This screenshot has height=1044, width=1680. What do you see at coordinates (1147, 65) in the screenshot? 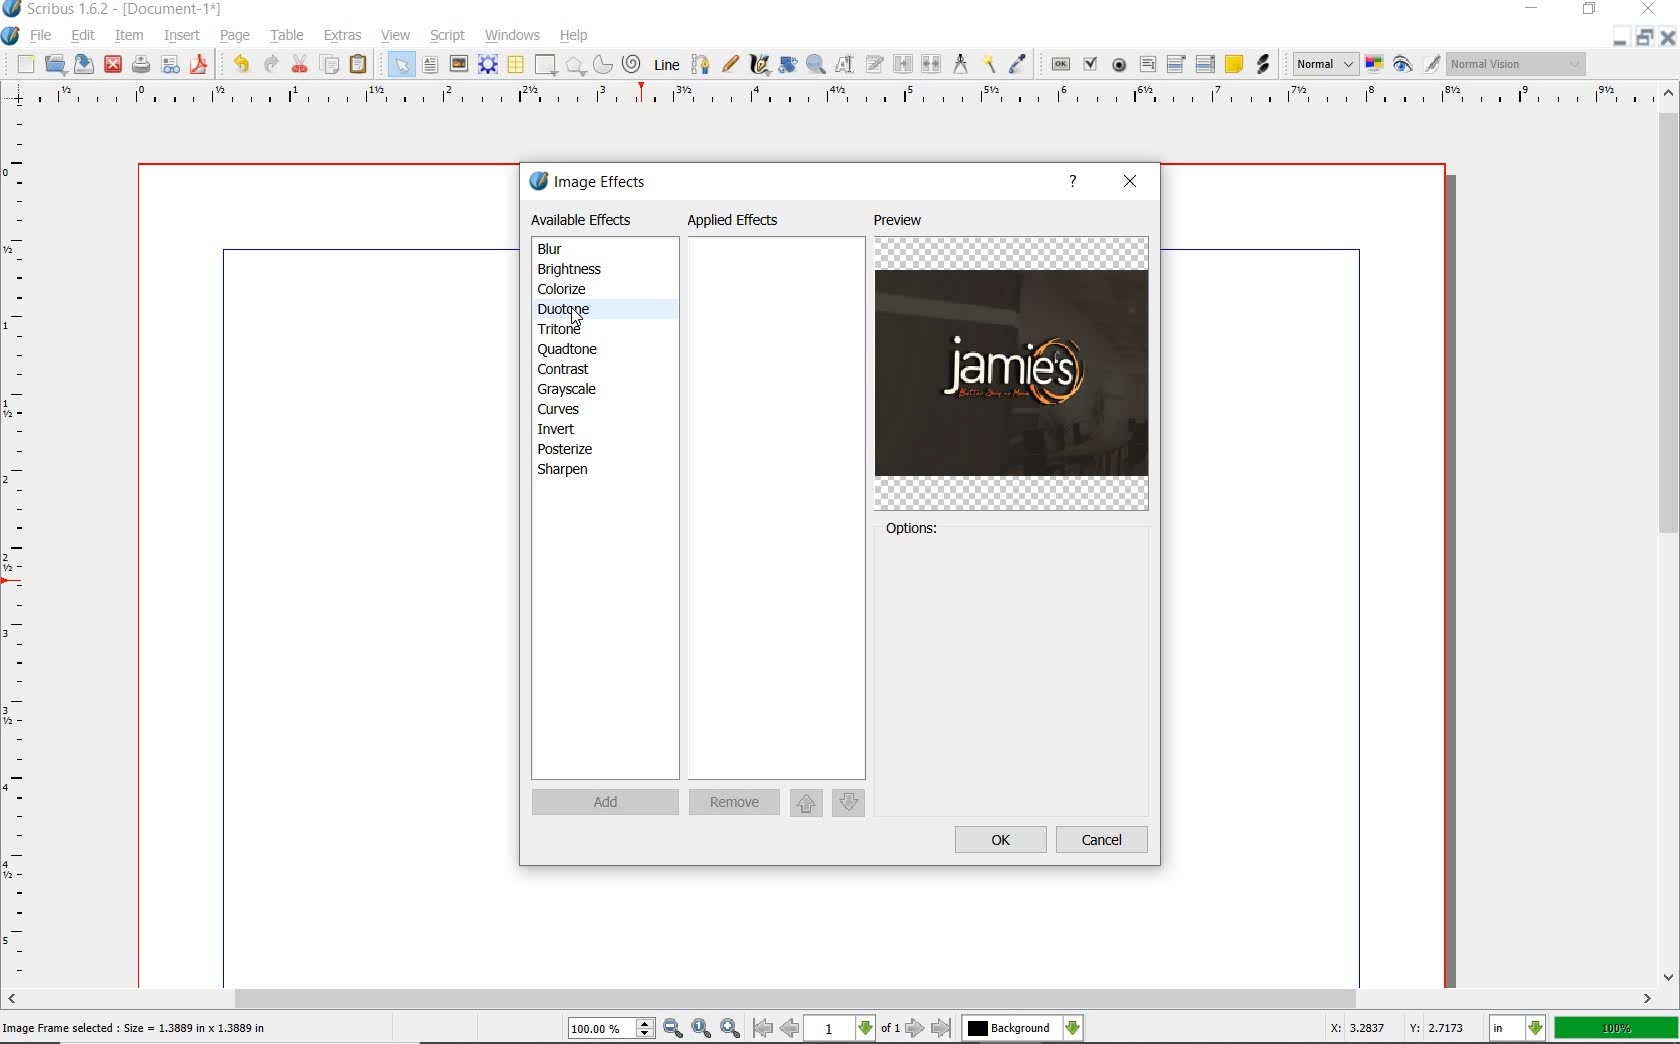
I see `pdf text field` at bounding box center [1147, 65].